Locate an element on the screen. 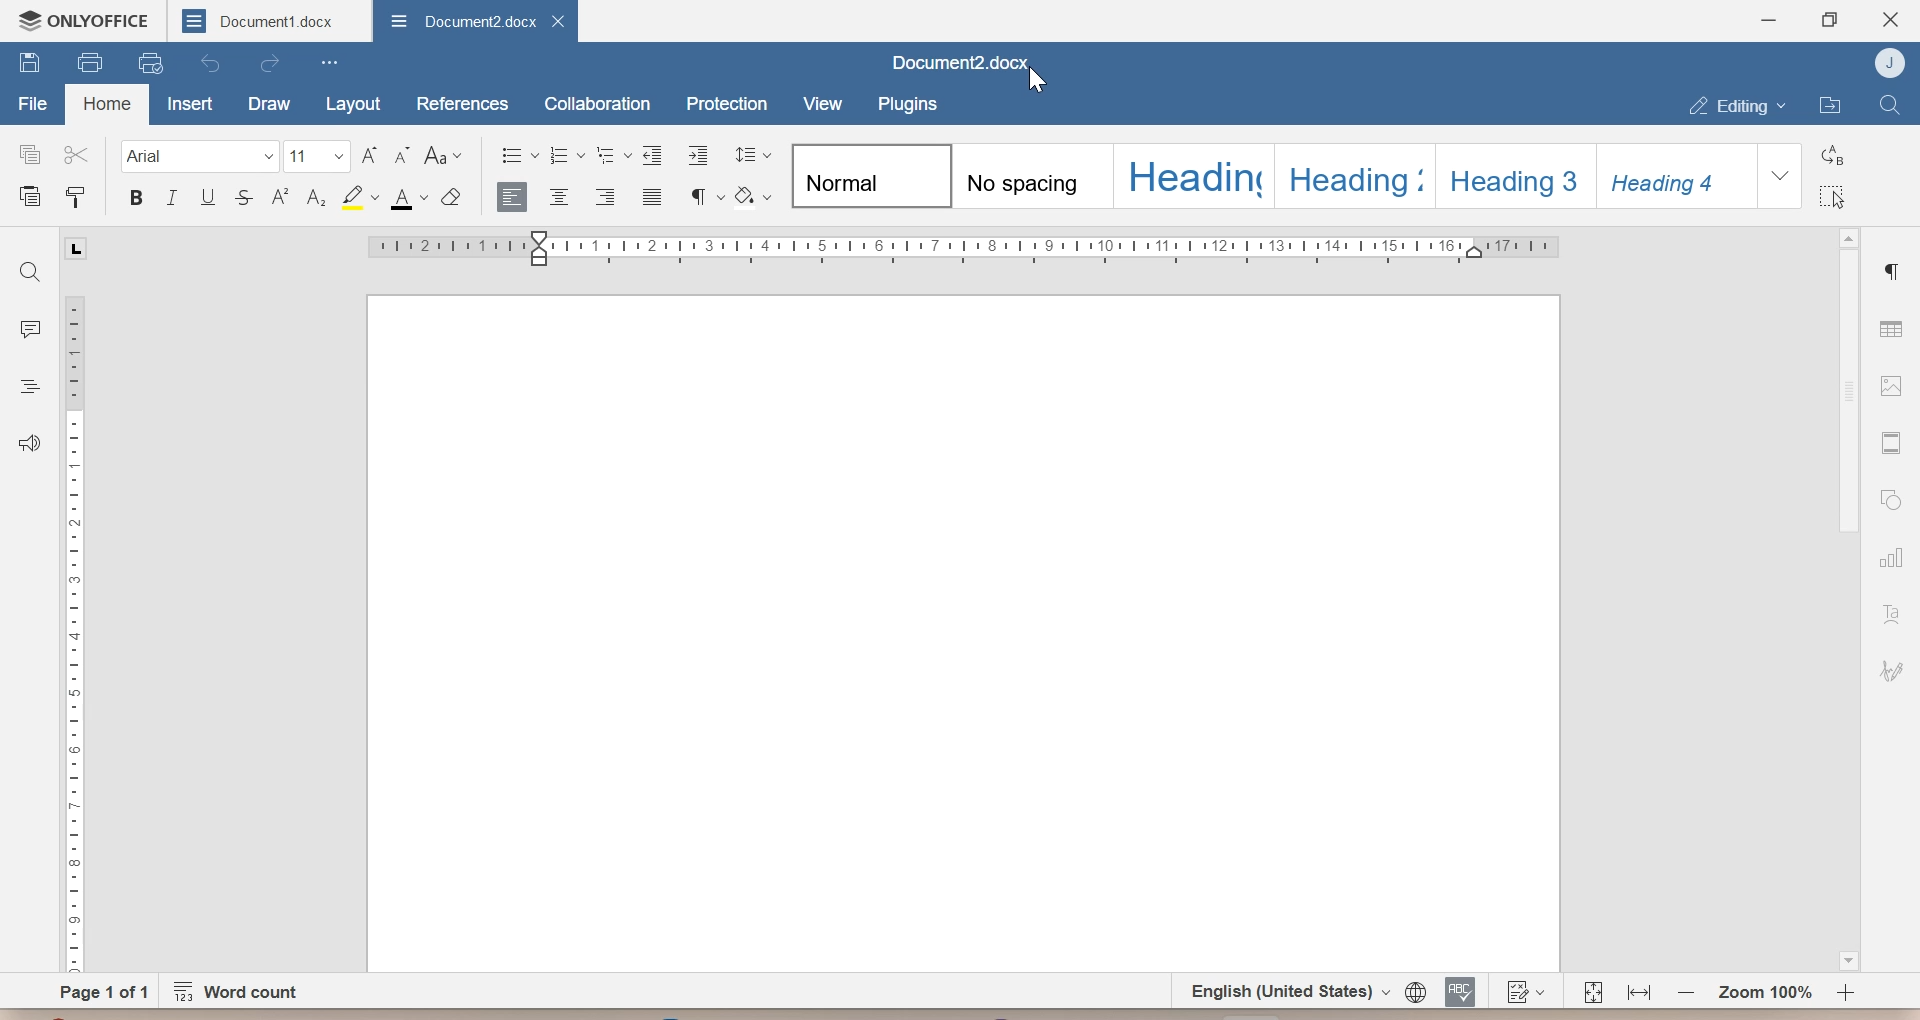  Increment font size is located at coordinates (369, 156).